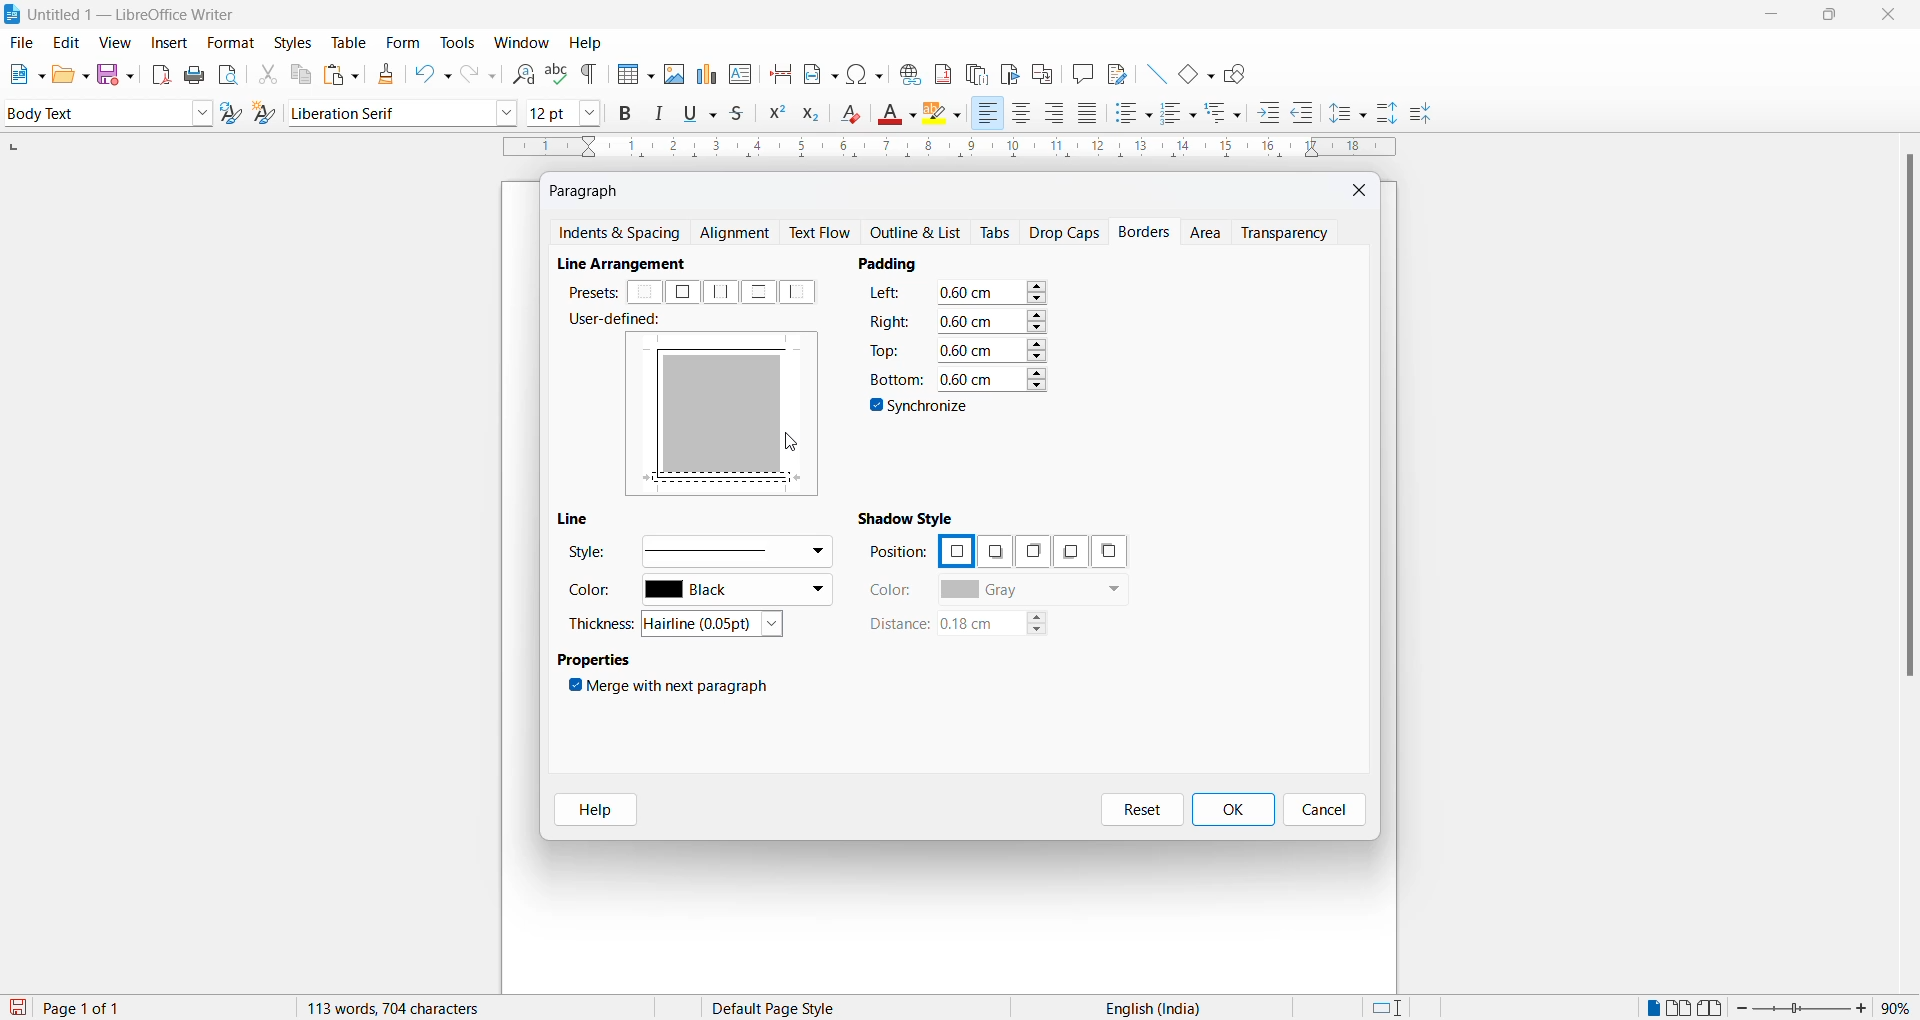 This screenshot has height=1020, width=1920. What do you see at coordinates (1147, 232) in the screenshot?
I see `borders` at bounding box center [1147, 232].